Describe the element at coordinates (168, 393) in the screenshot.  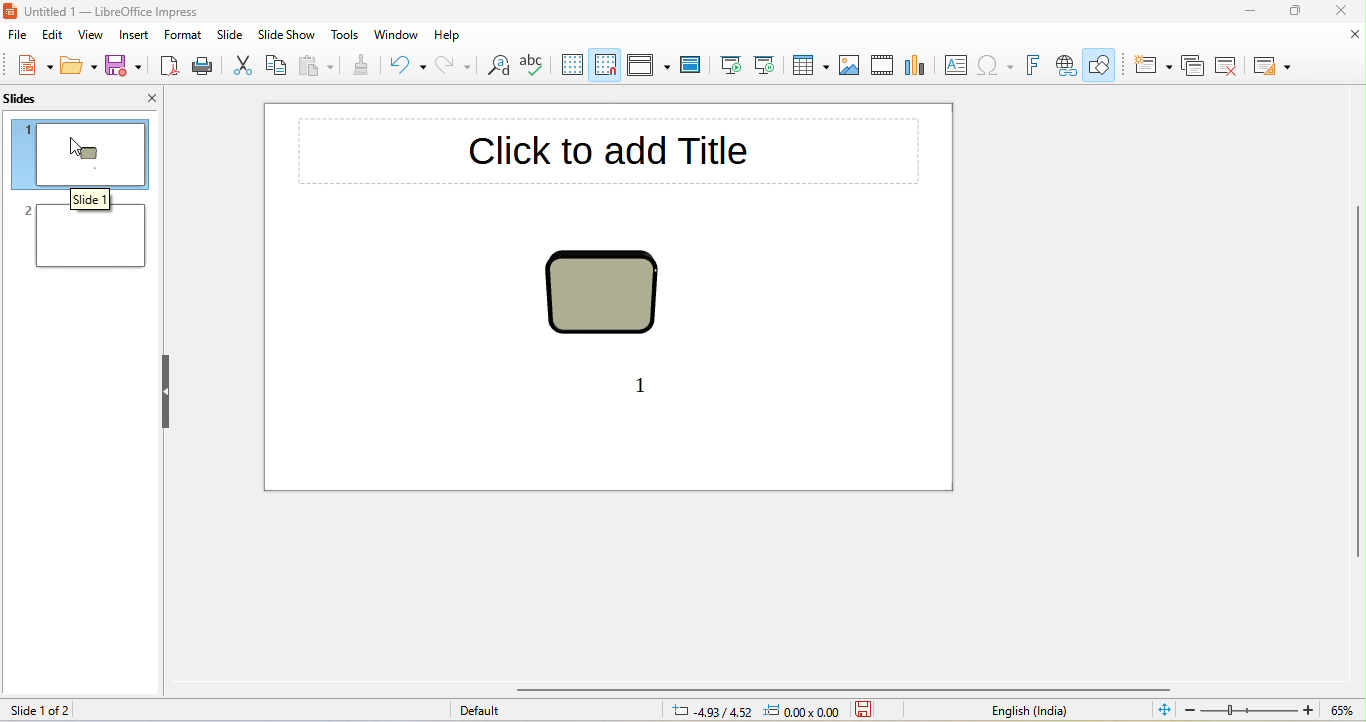
I see `hide` at that location.